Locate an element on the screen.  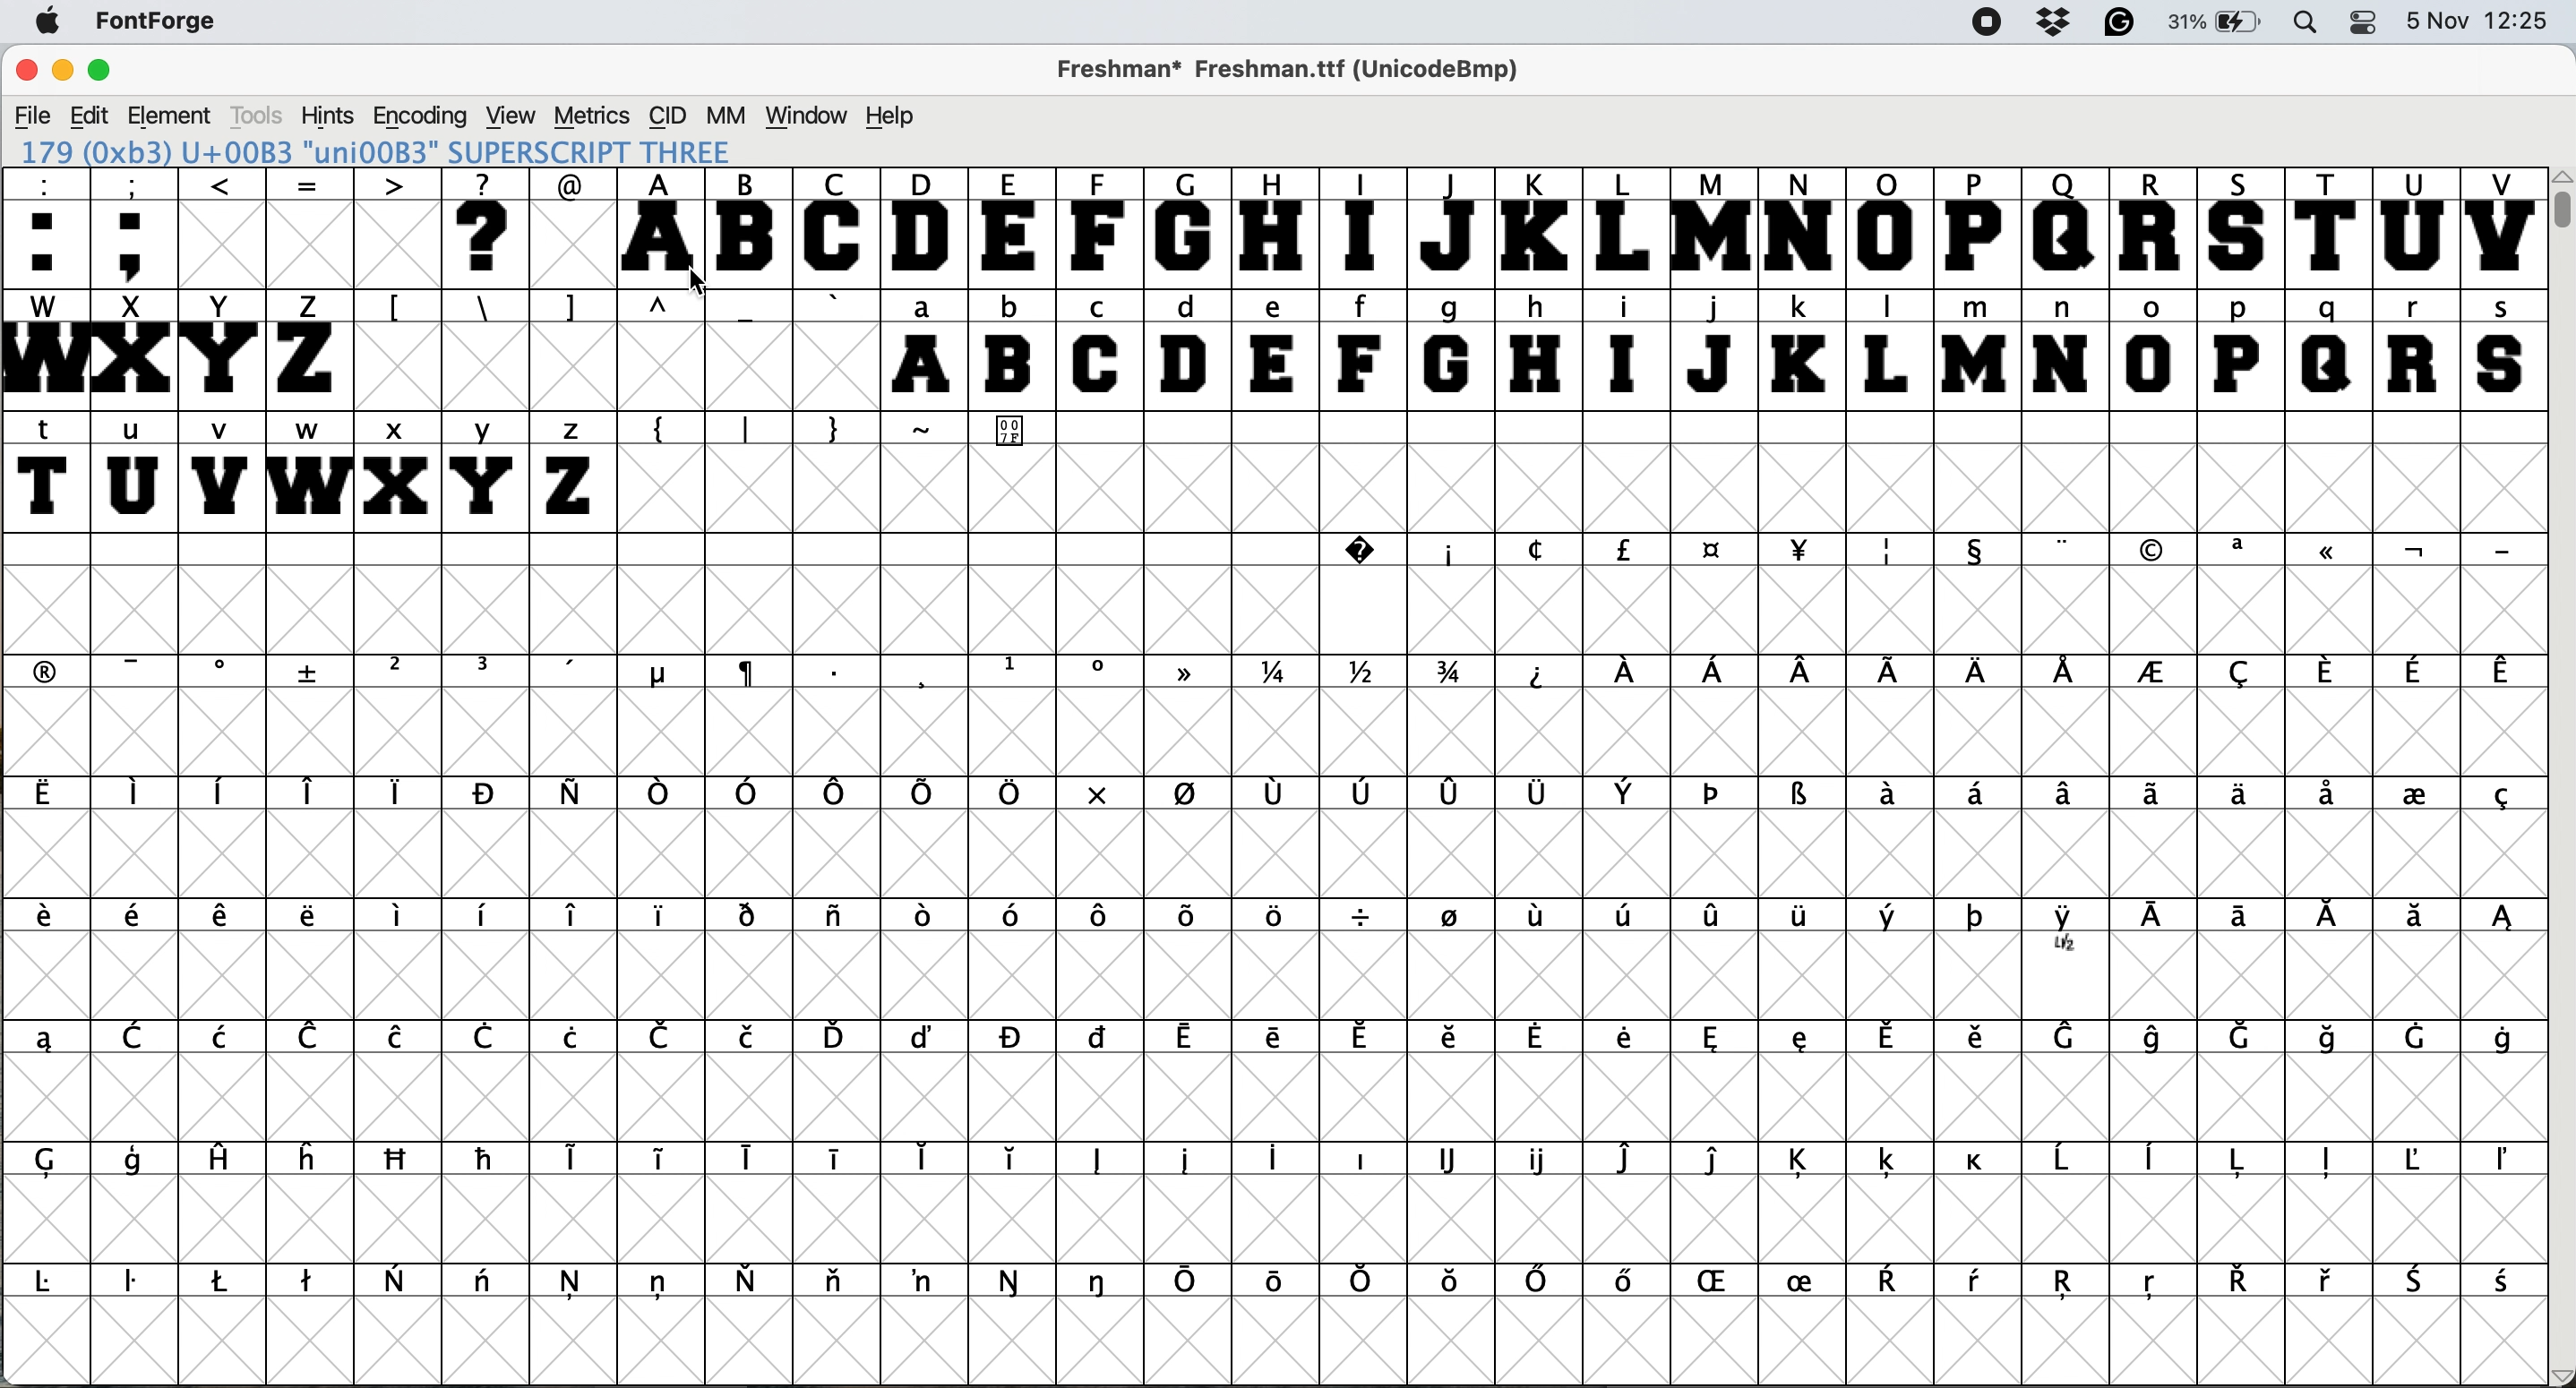
symbol is located at coordinates (488, 1158).